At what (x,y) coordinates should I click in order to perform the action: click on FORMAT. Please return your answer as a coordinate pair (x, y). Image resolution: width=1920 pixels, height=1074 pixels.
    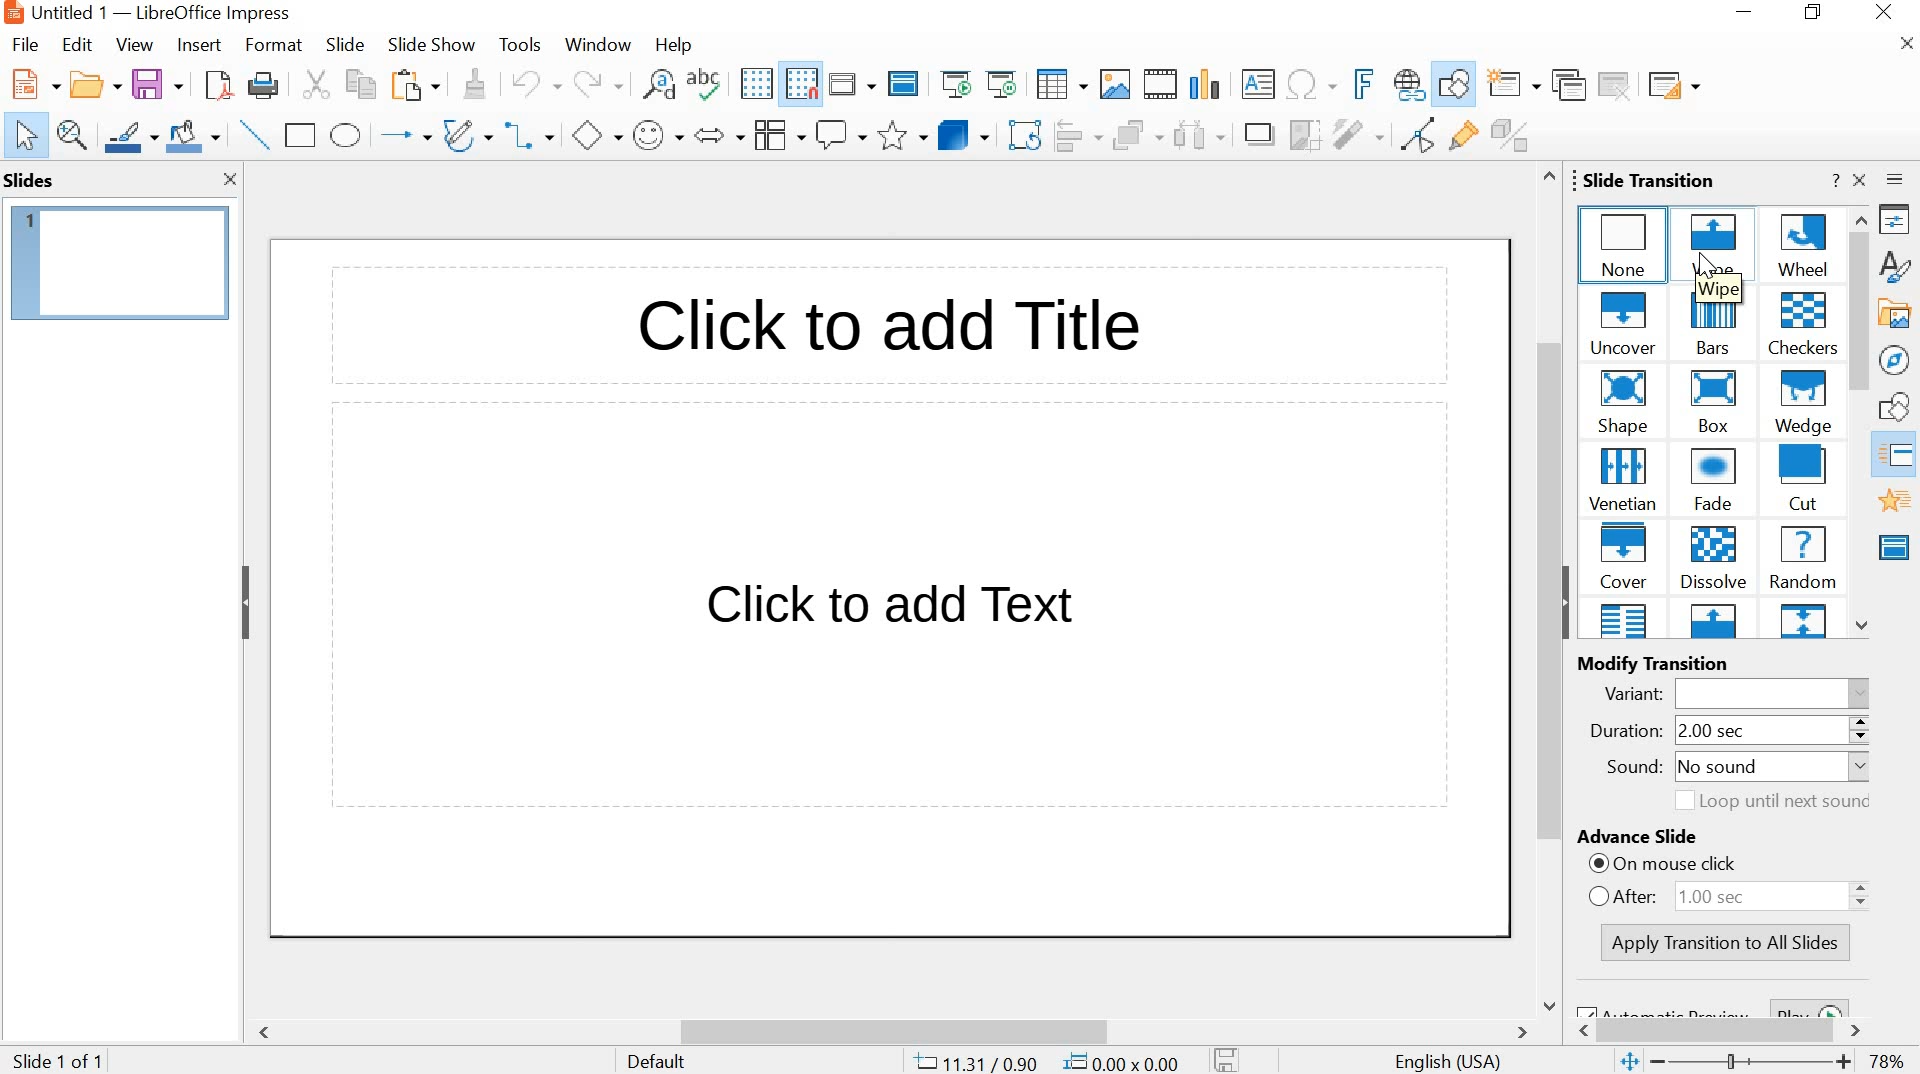
    Looking at the image, I should click on (272, 47).